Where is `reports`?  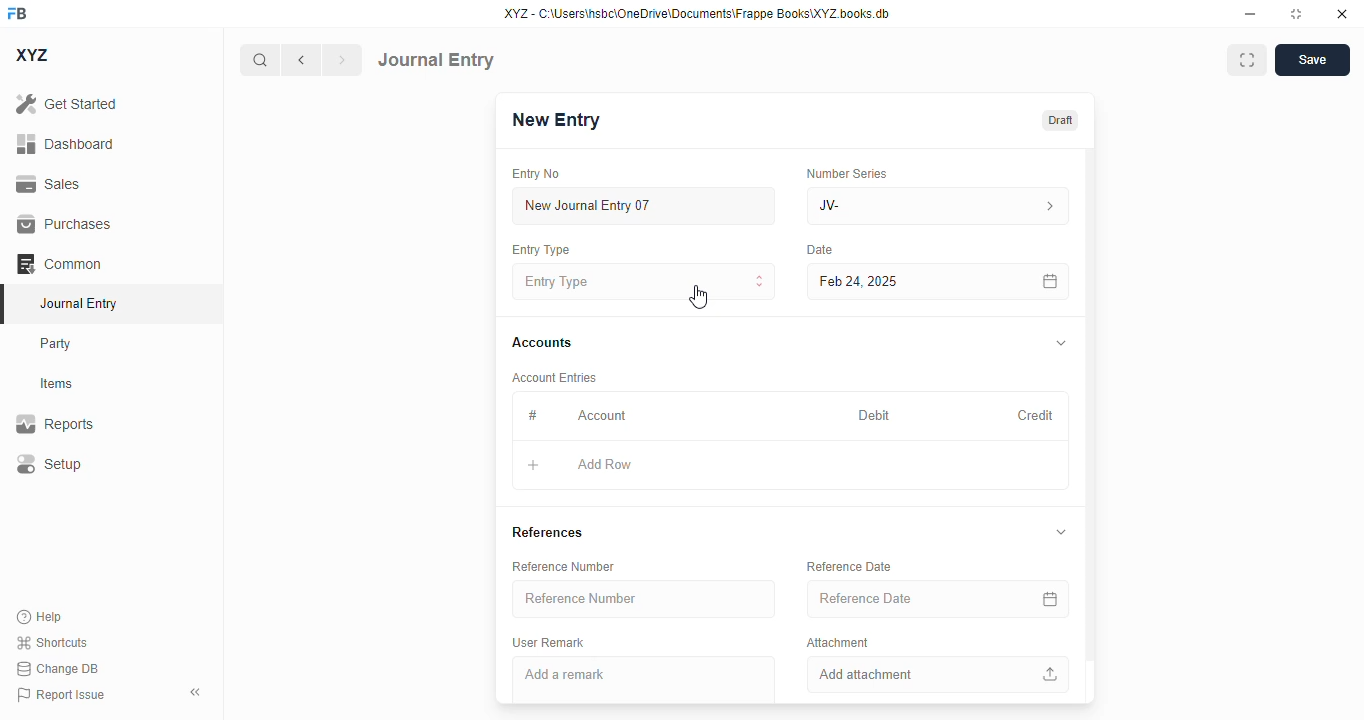 reports is located at coordinates (55, 423).